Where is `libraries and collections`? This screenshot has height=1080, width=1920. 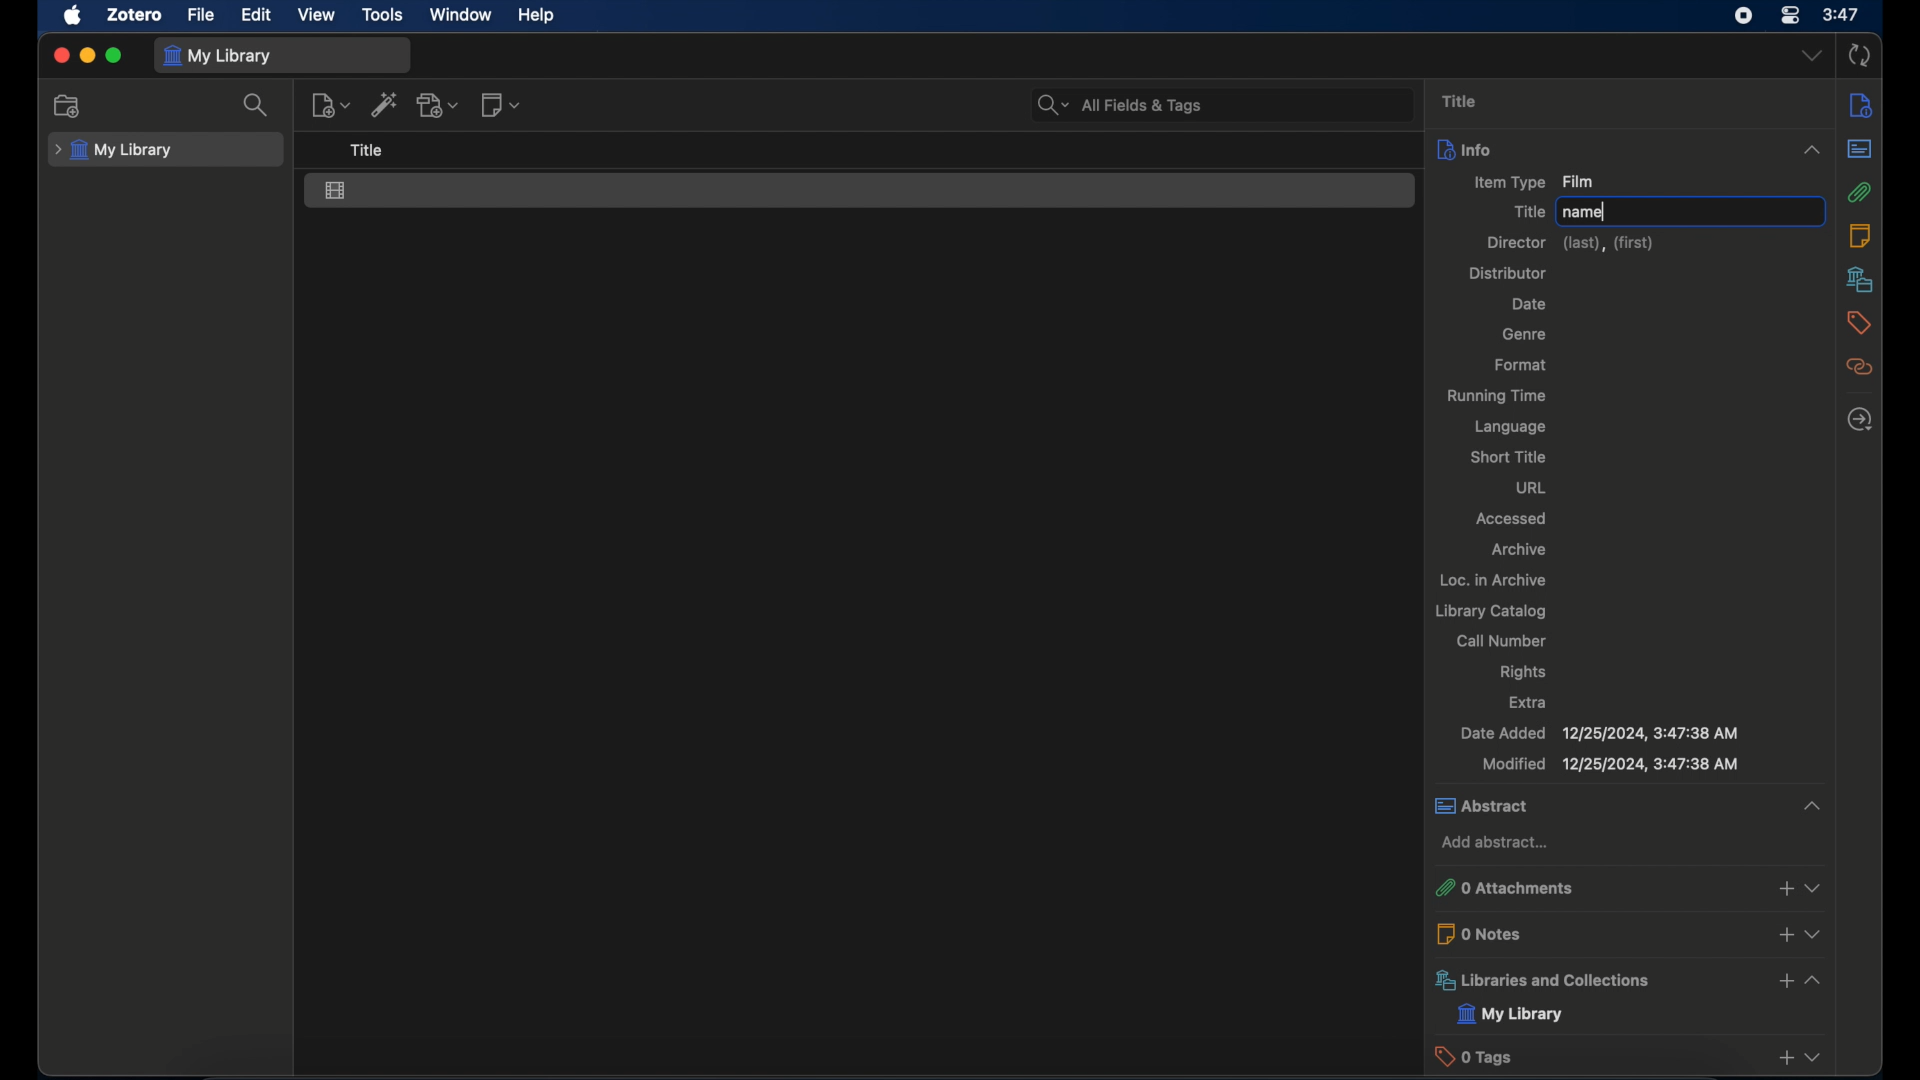
libraries and collections is located at coordinates (1586, 979).